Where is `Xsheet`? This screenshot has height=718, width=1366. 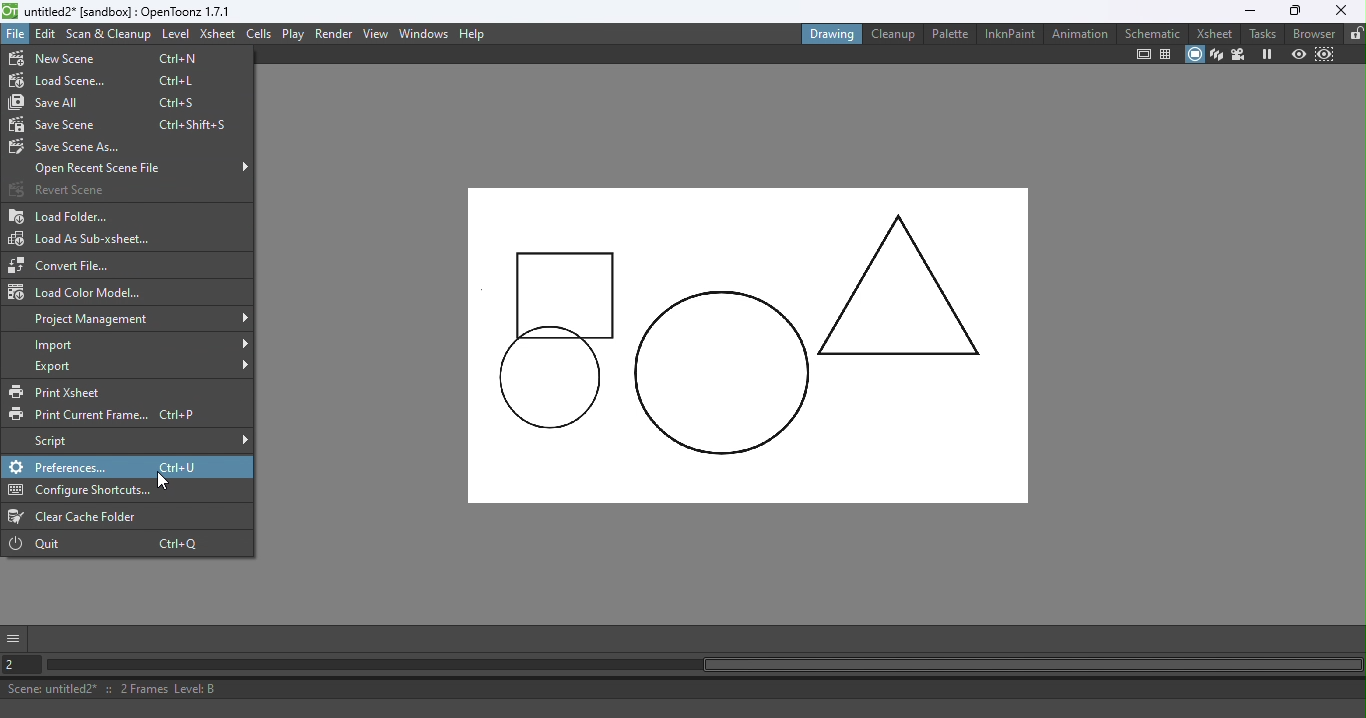
Xsheet is located at coordinates (218, 33).